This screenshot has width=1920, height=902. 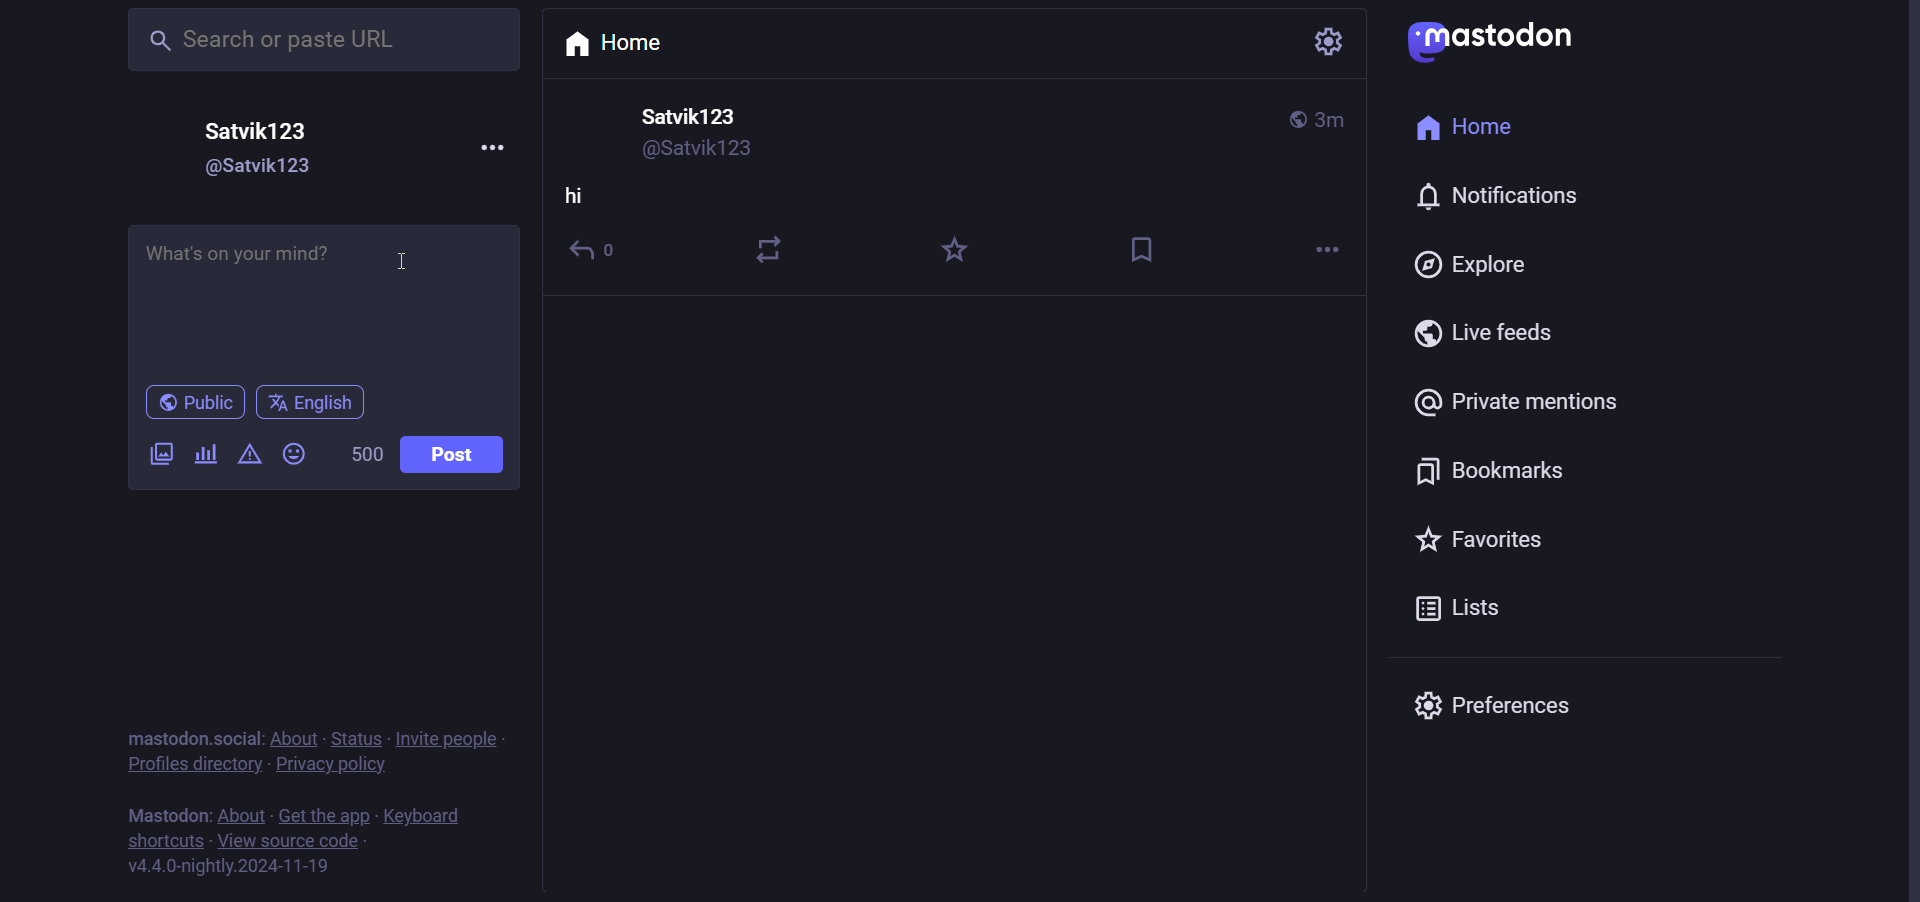 What do you see at coordinates (191, 403) in the screenshot?
I see `public` at bounding box center [191, 403].